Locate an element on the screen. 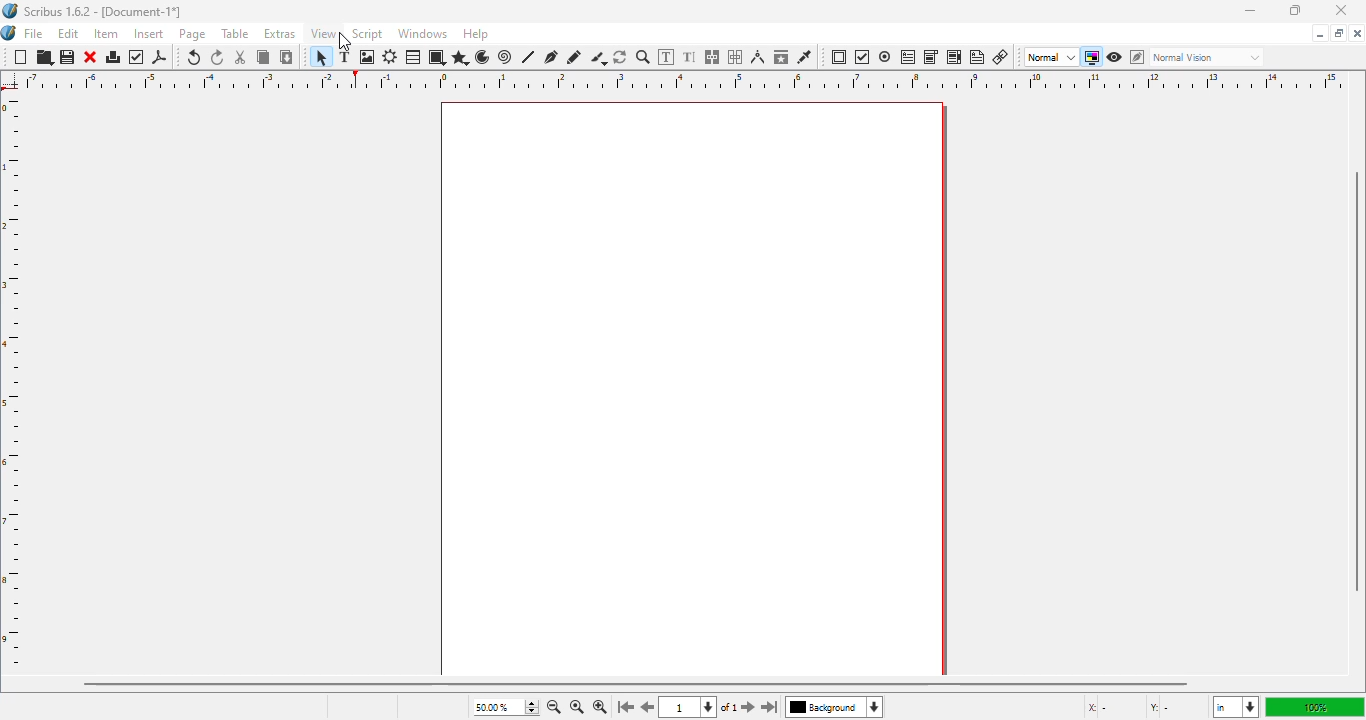 Image resolution: width=1366 pixels, height=720 pixels. zoom in or out is located at coordinates (643, 57).